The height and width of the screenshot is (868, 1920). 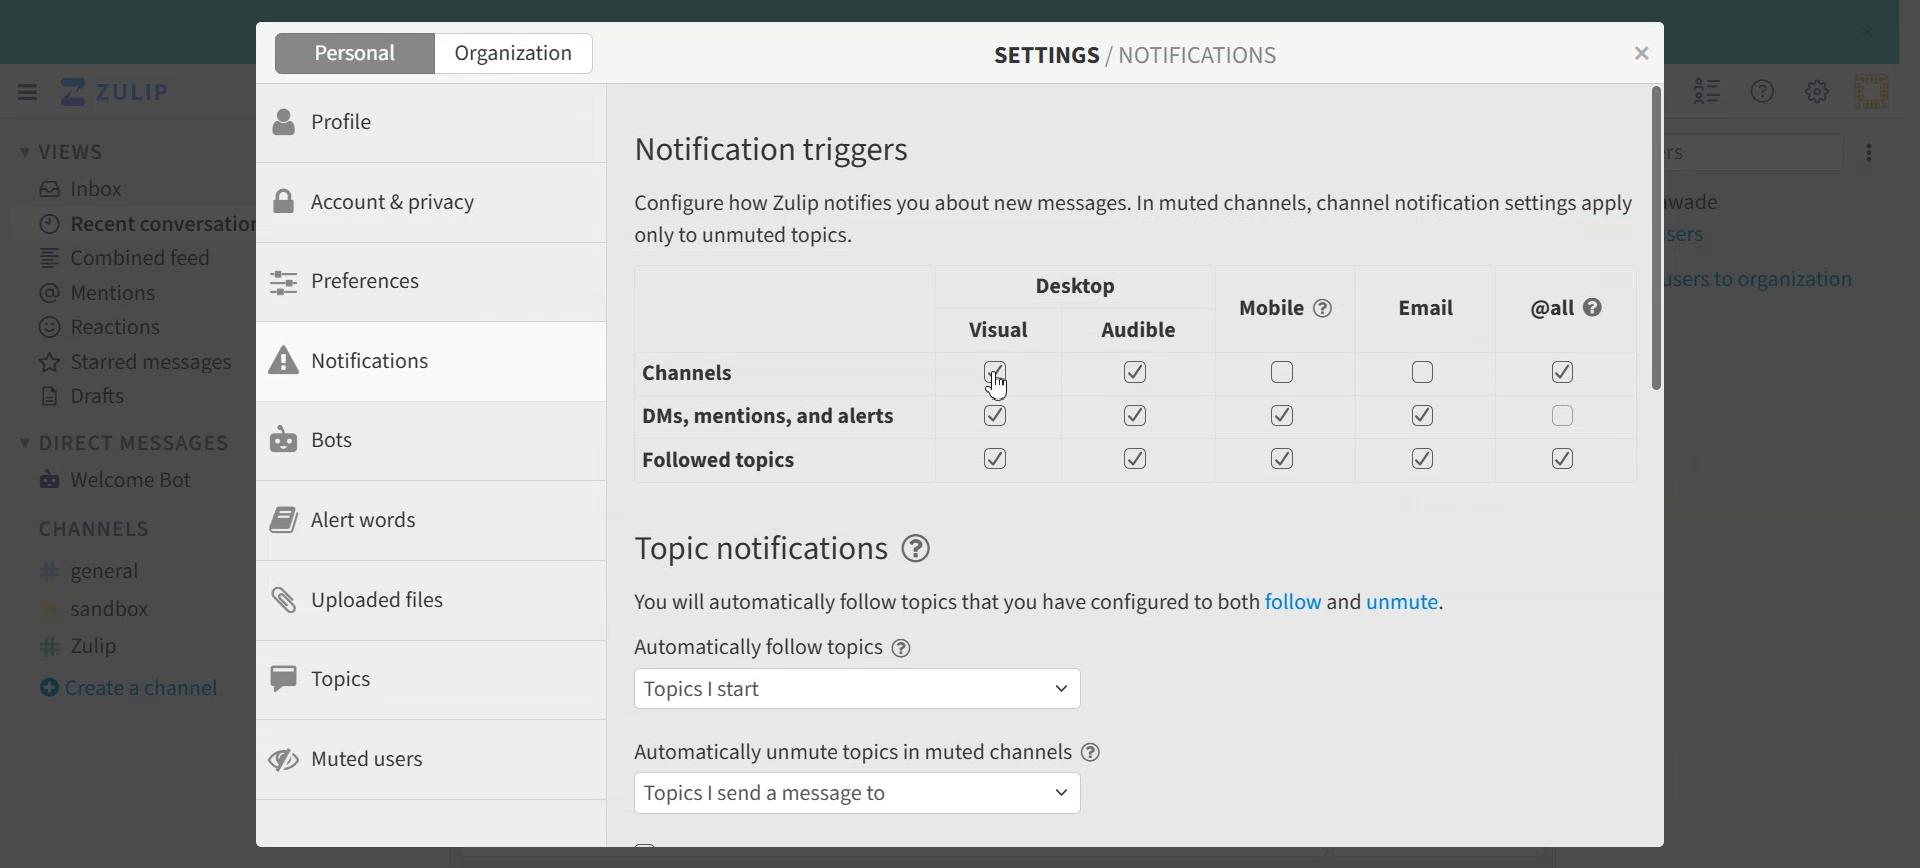 I want to click on Reactions, so click(x=133, y=327).